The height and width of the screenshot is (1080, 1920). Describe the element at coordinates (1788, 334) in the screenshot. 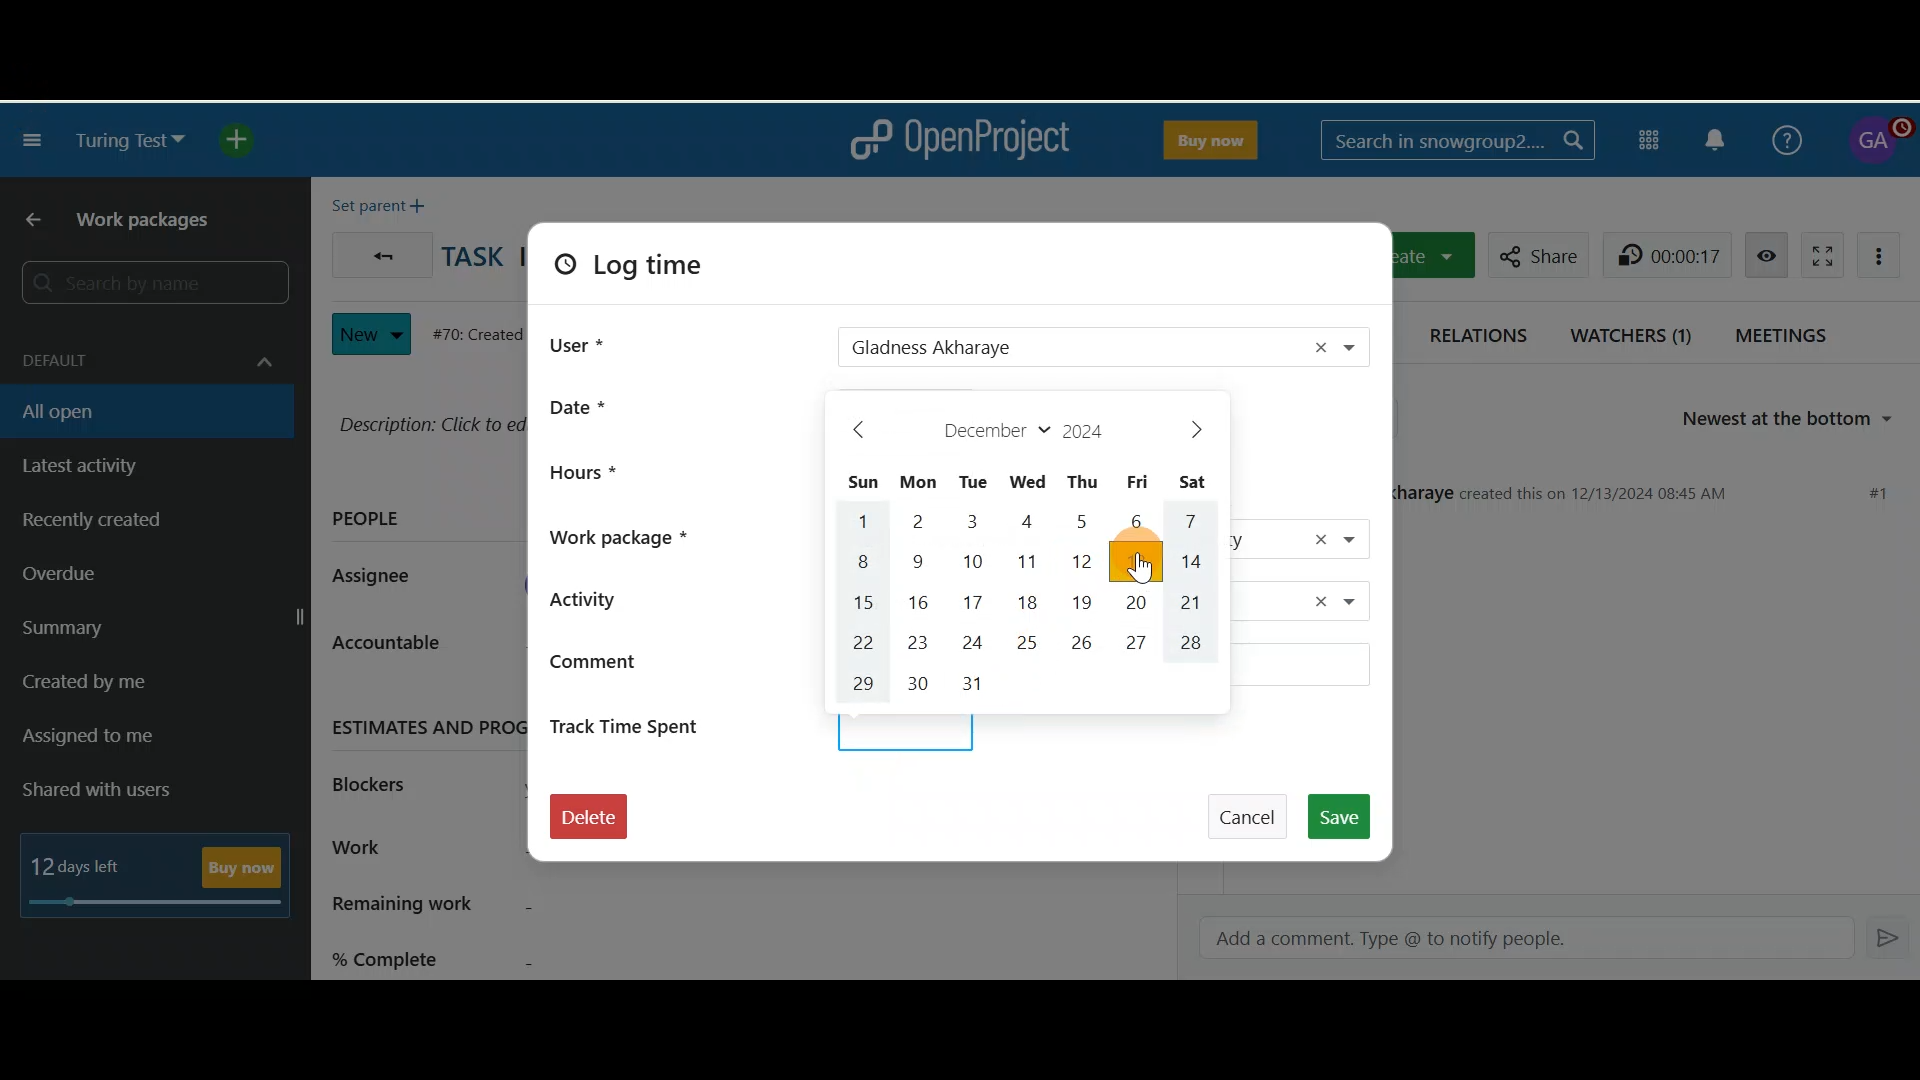

I see `Meetings` at that location.